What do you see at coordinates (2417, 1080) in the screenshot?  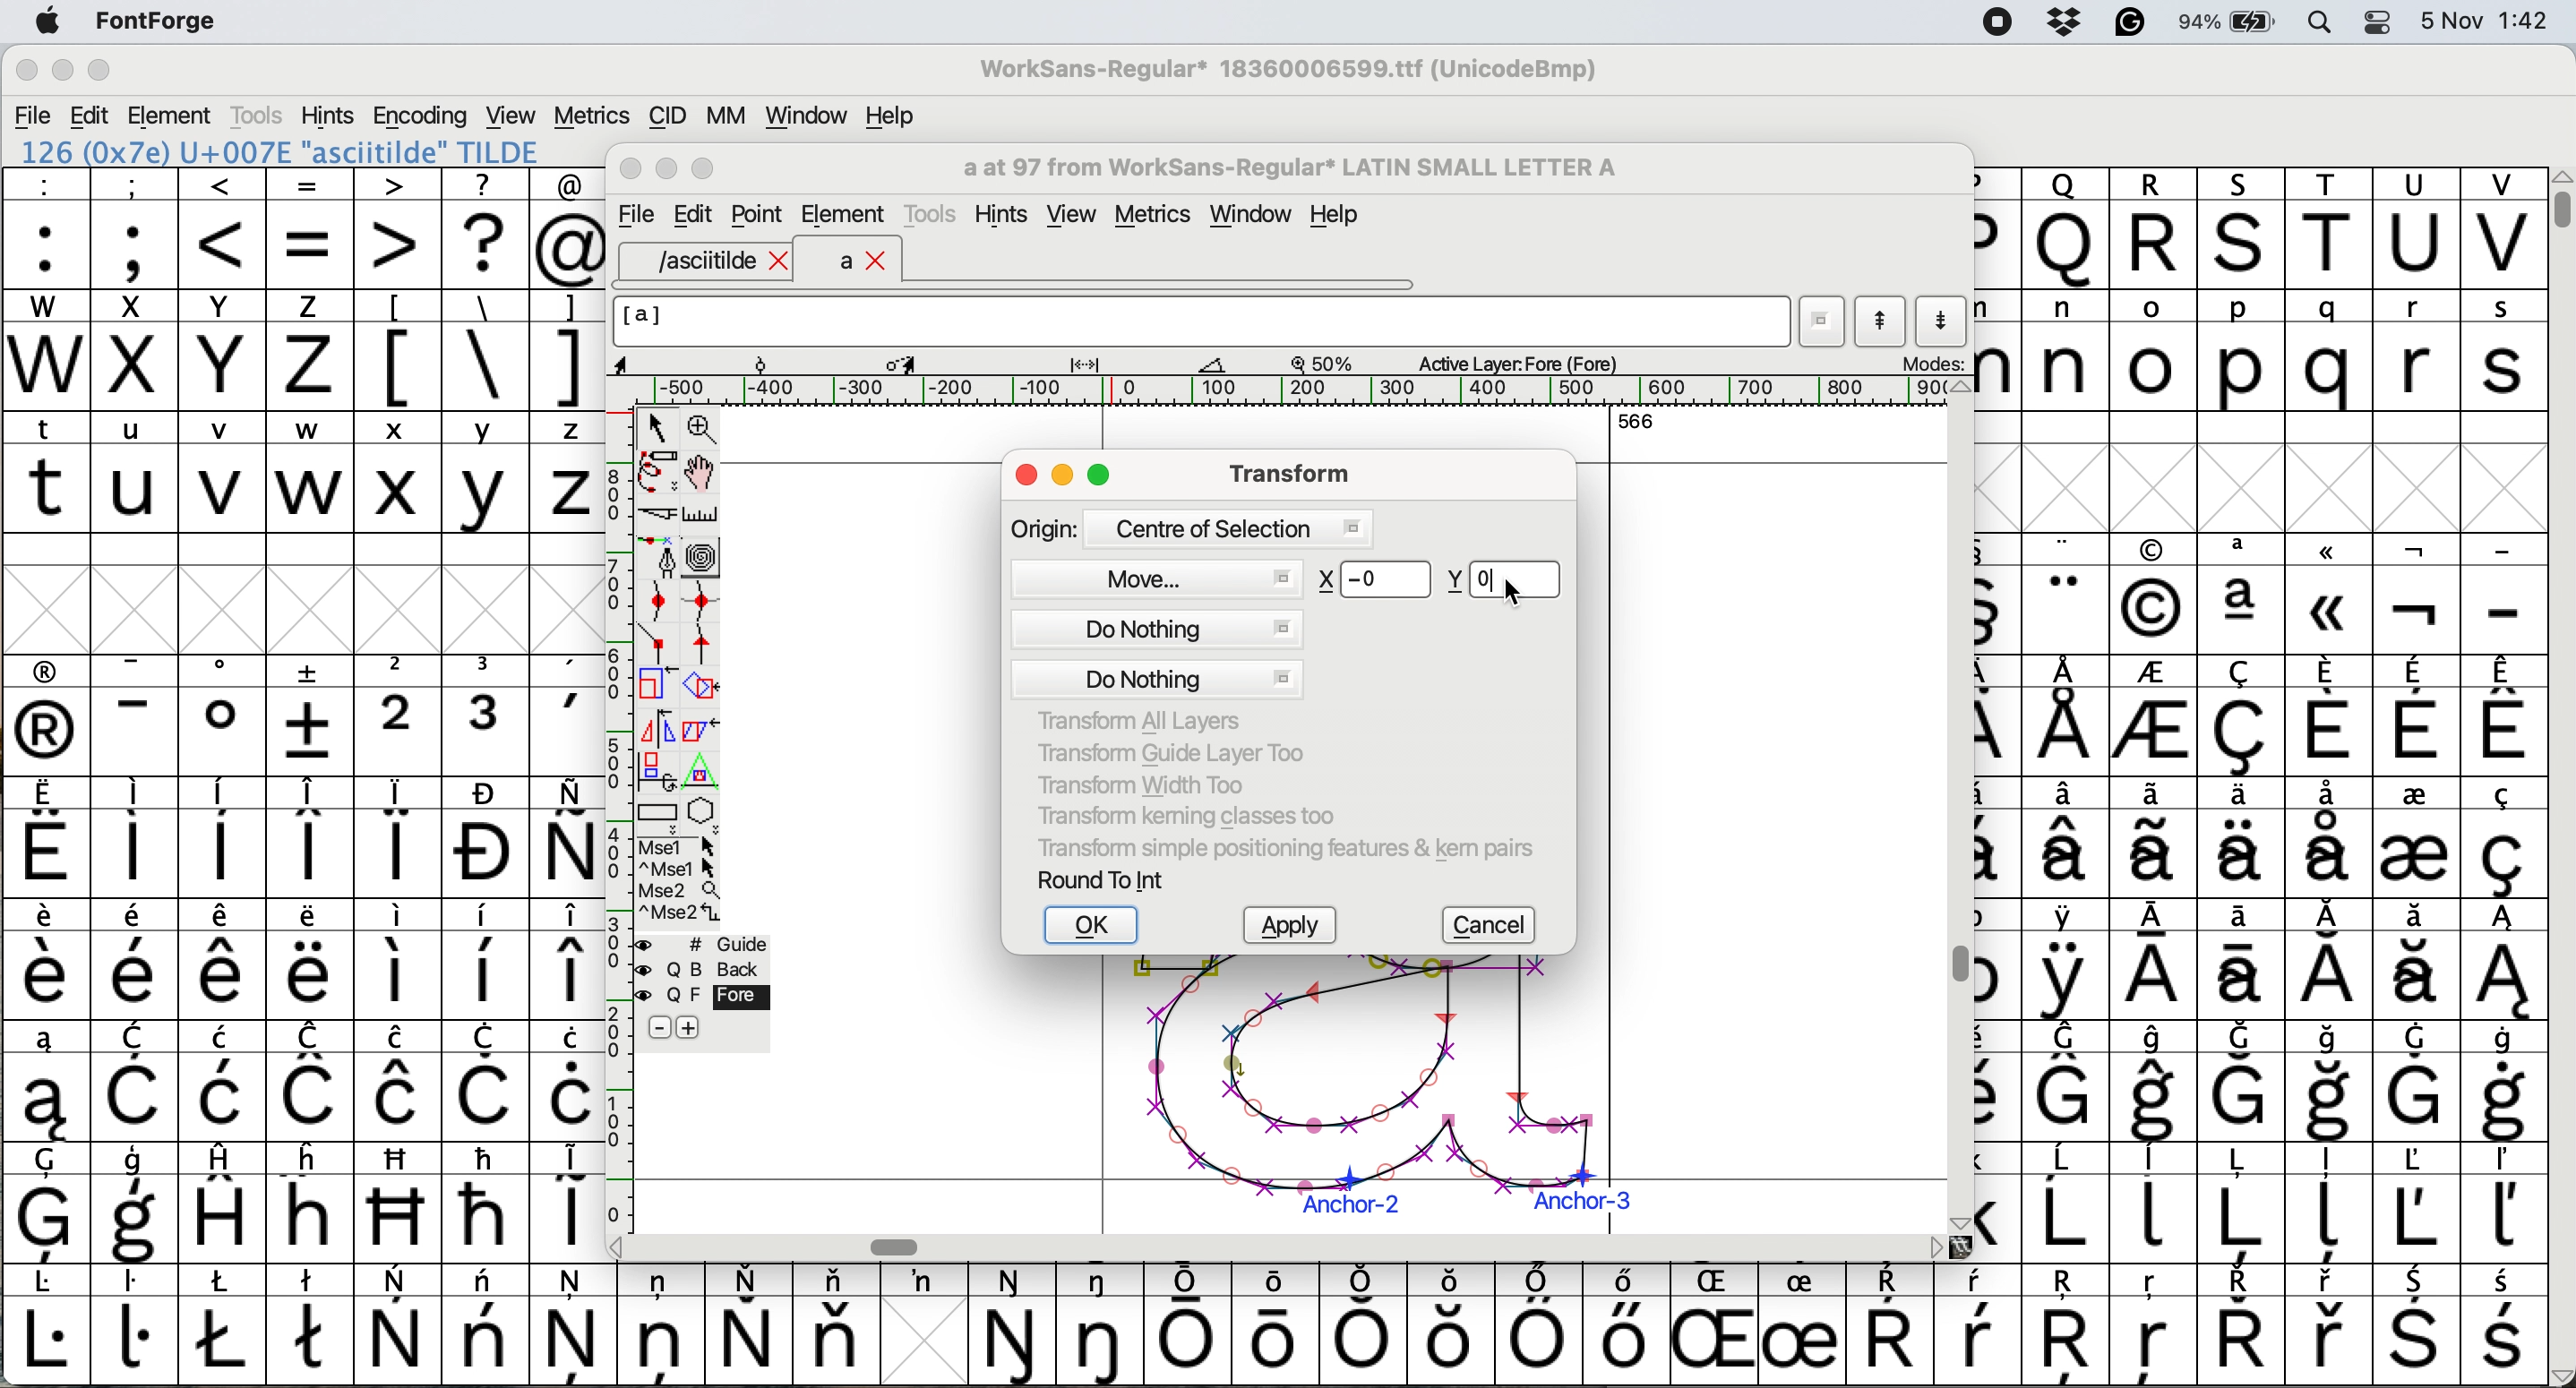 I see `symbol` at bounding box center [2417, 1080].